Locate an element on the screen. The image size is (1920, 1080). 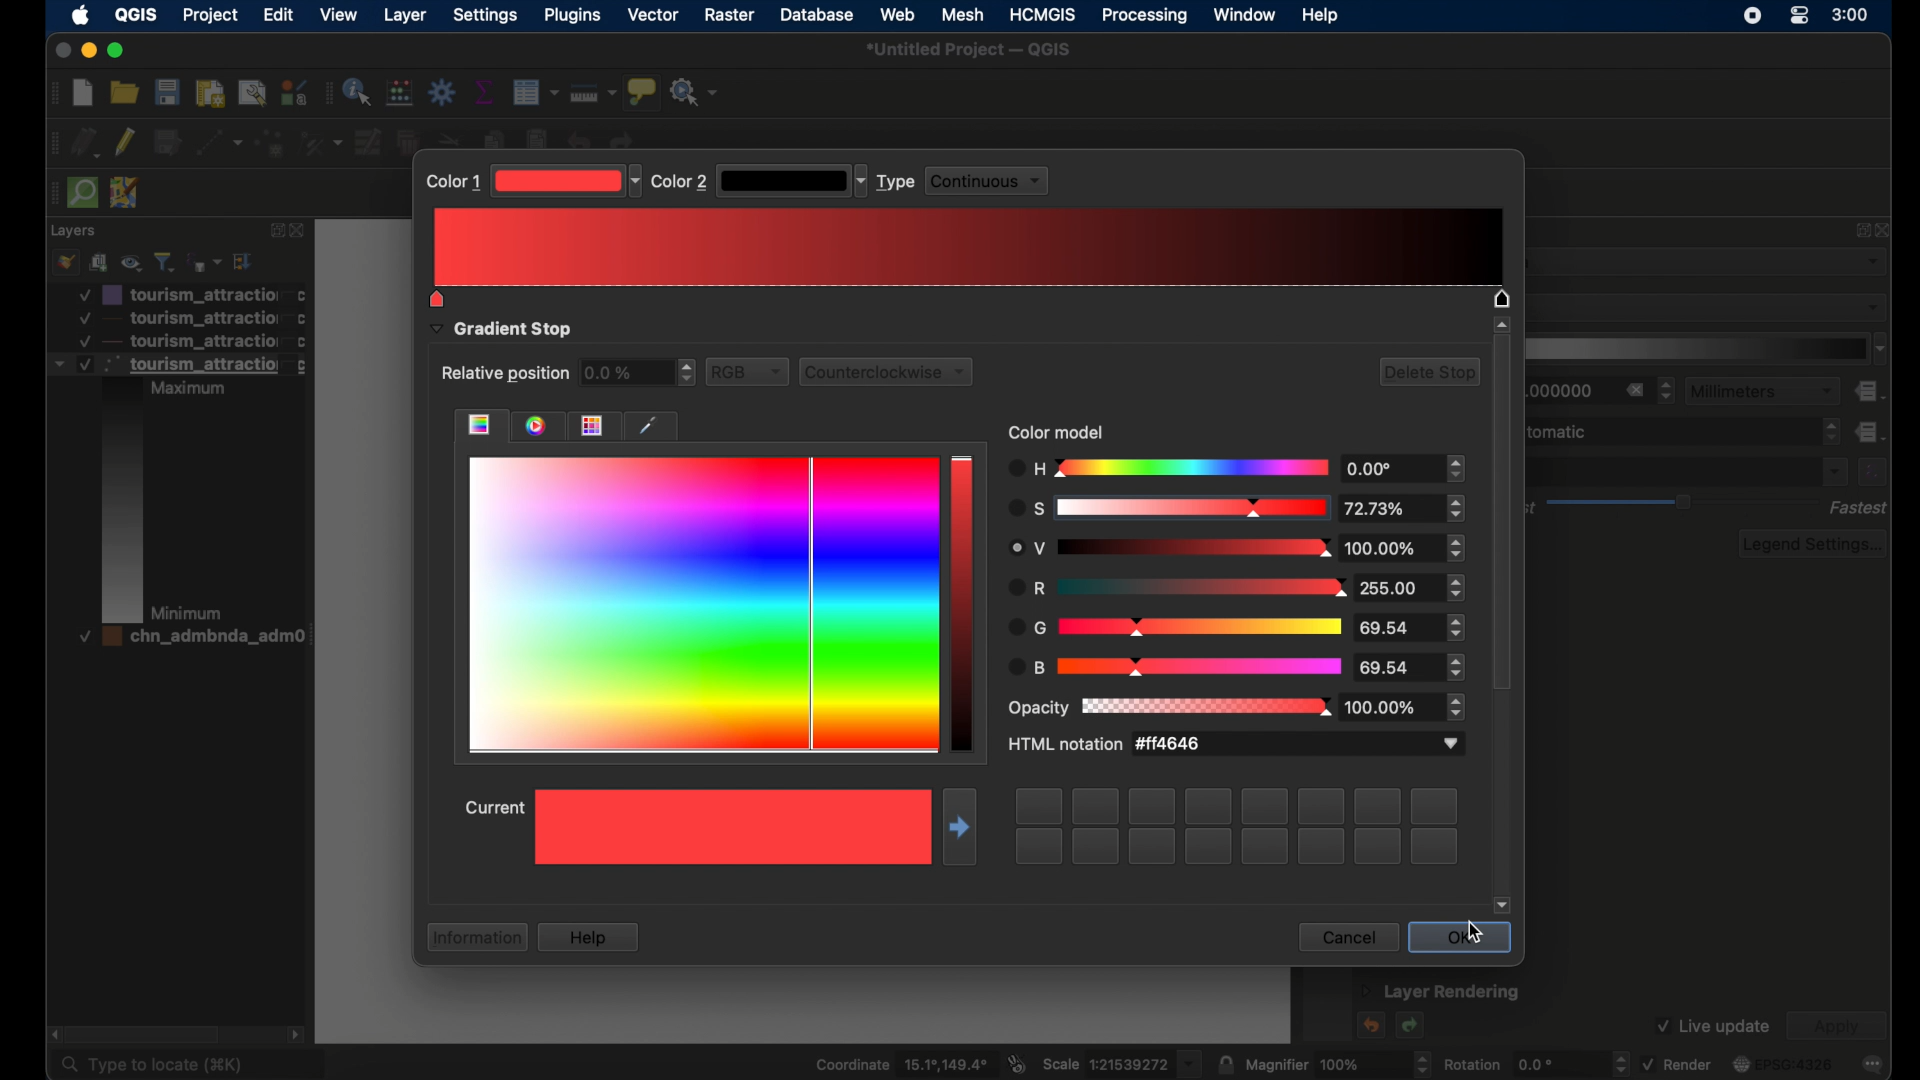
radius stepper buttons is located at coordinates (1602, 391).